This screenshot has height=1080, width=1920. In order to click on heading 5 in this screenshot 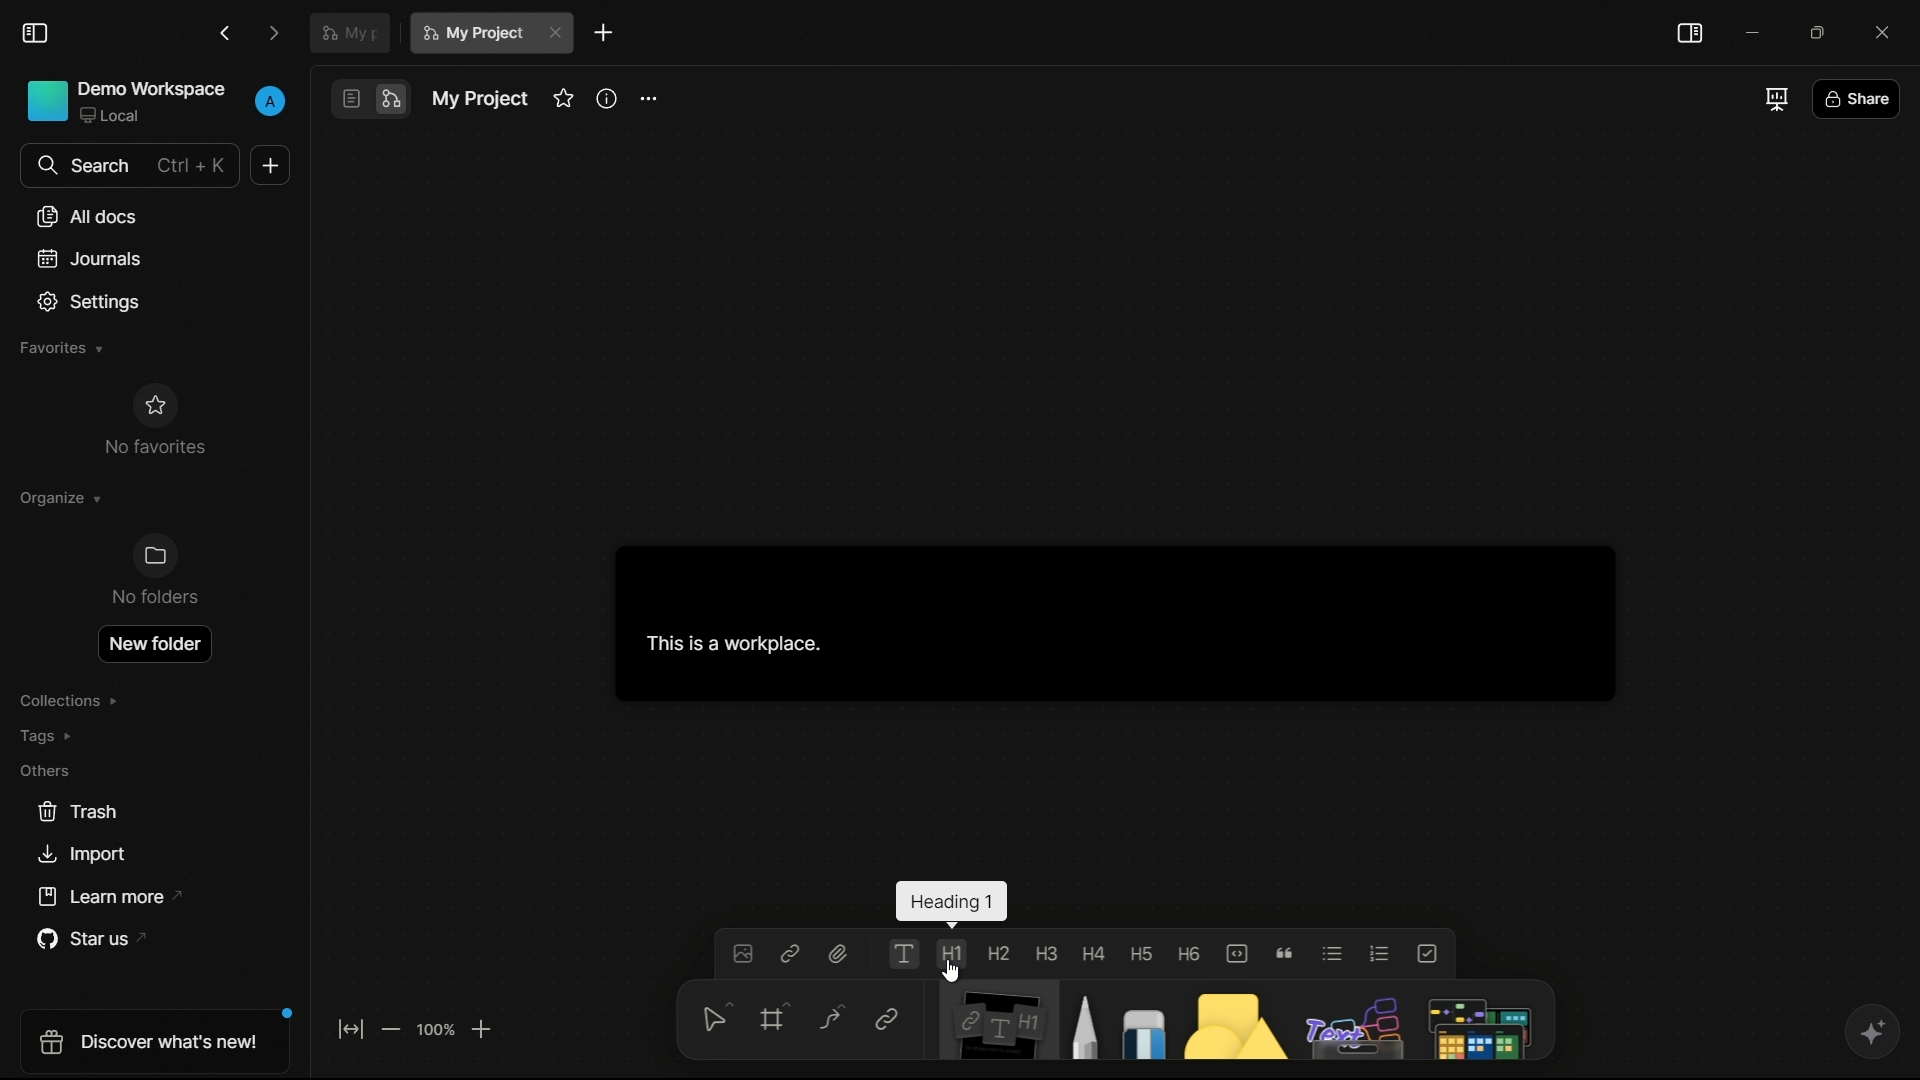, I will do `click(1142, 954)`.